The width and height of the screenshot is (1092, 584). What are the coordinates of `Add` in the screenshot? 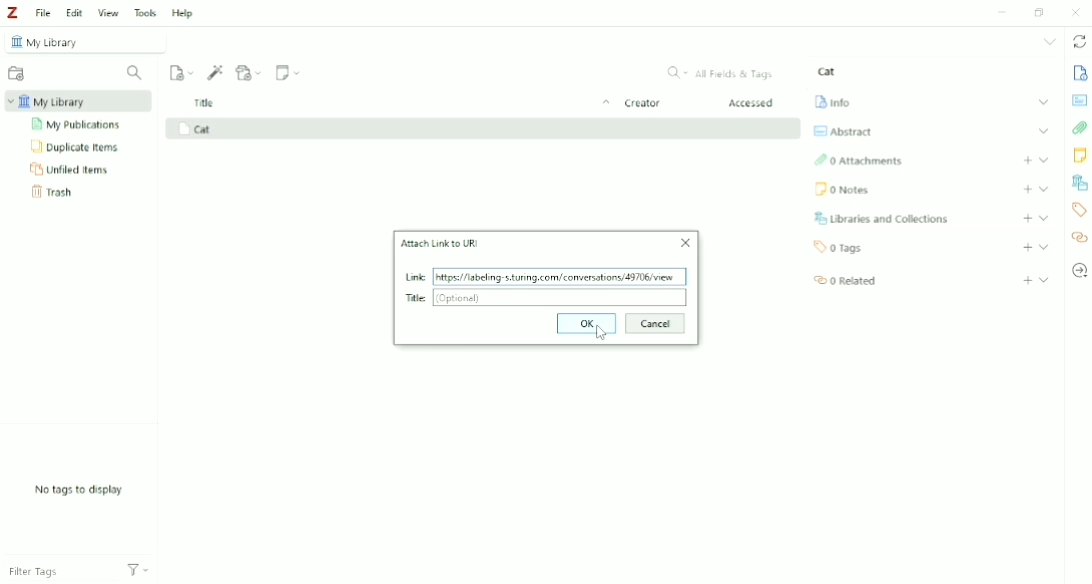 It's located at (1028, 248).